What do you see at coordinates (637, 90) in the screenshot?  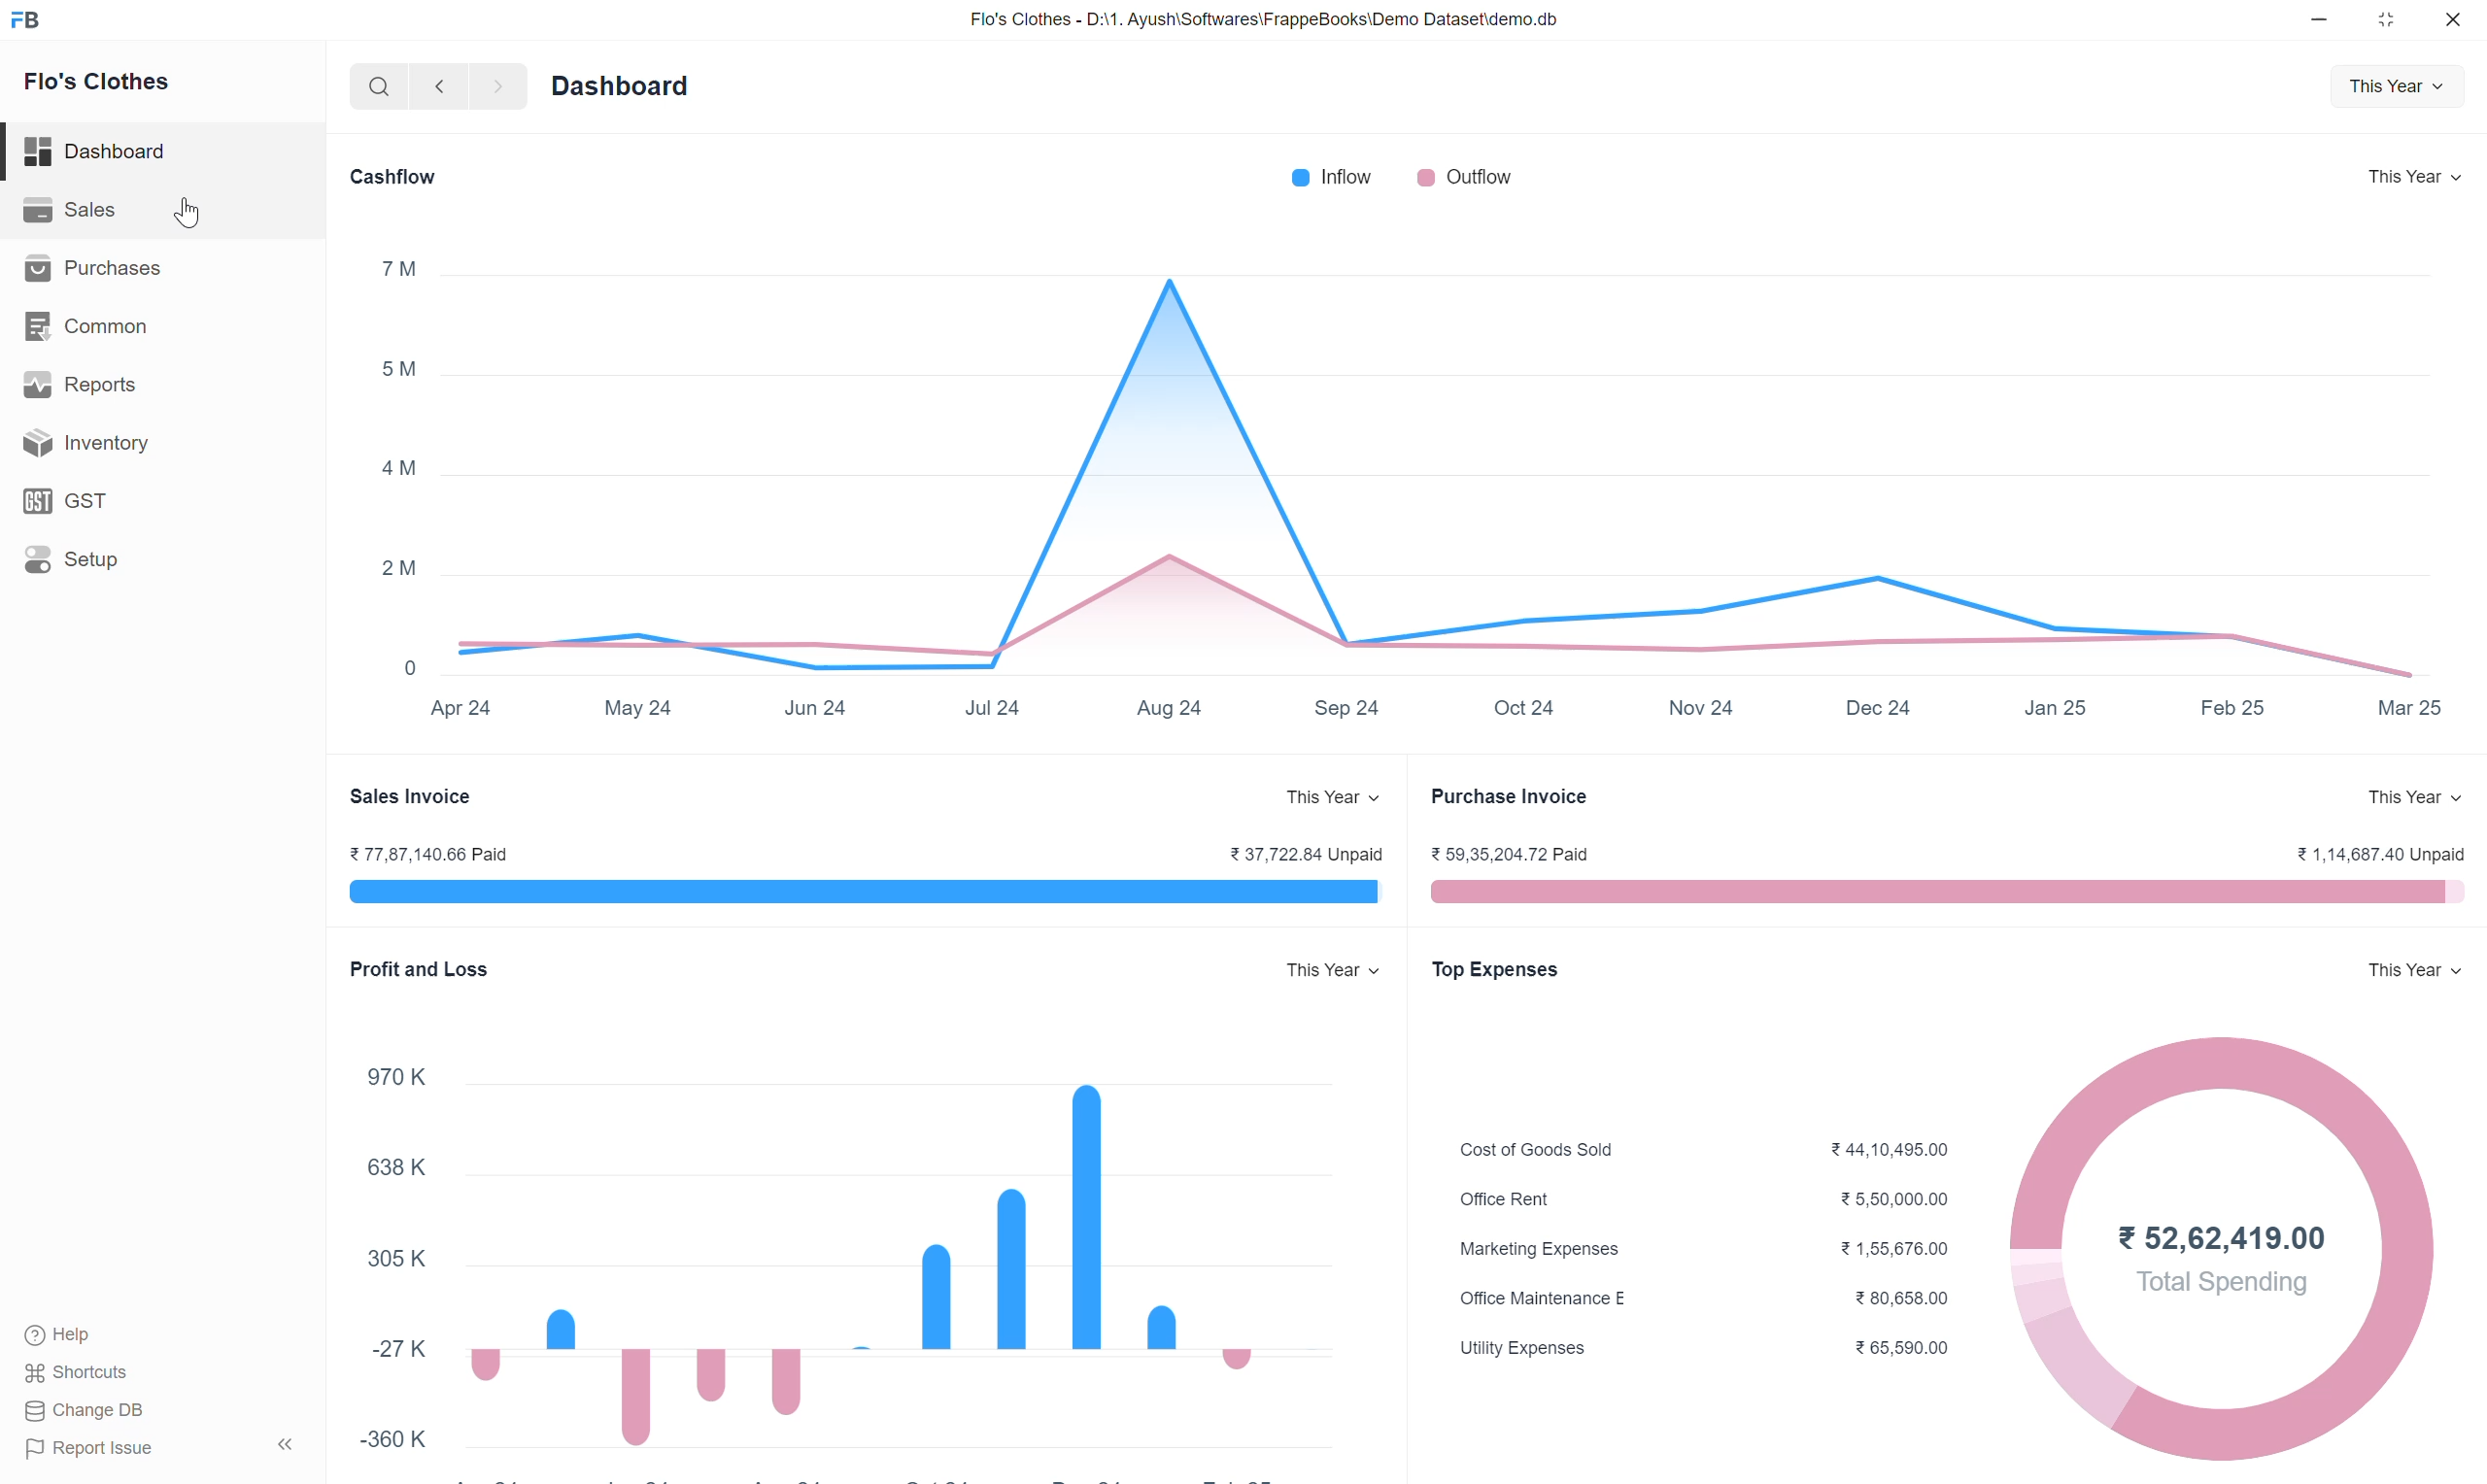 I see `Dashboard` at bounding box center [637, 90].